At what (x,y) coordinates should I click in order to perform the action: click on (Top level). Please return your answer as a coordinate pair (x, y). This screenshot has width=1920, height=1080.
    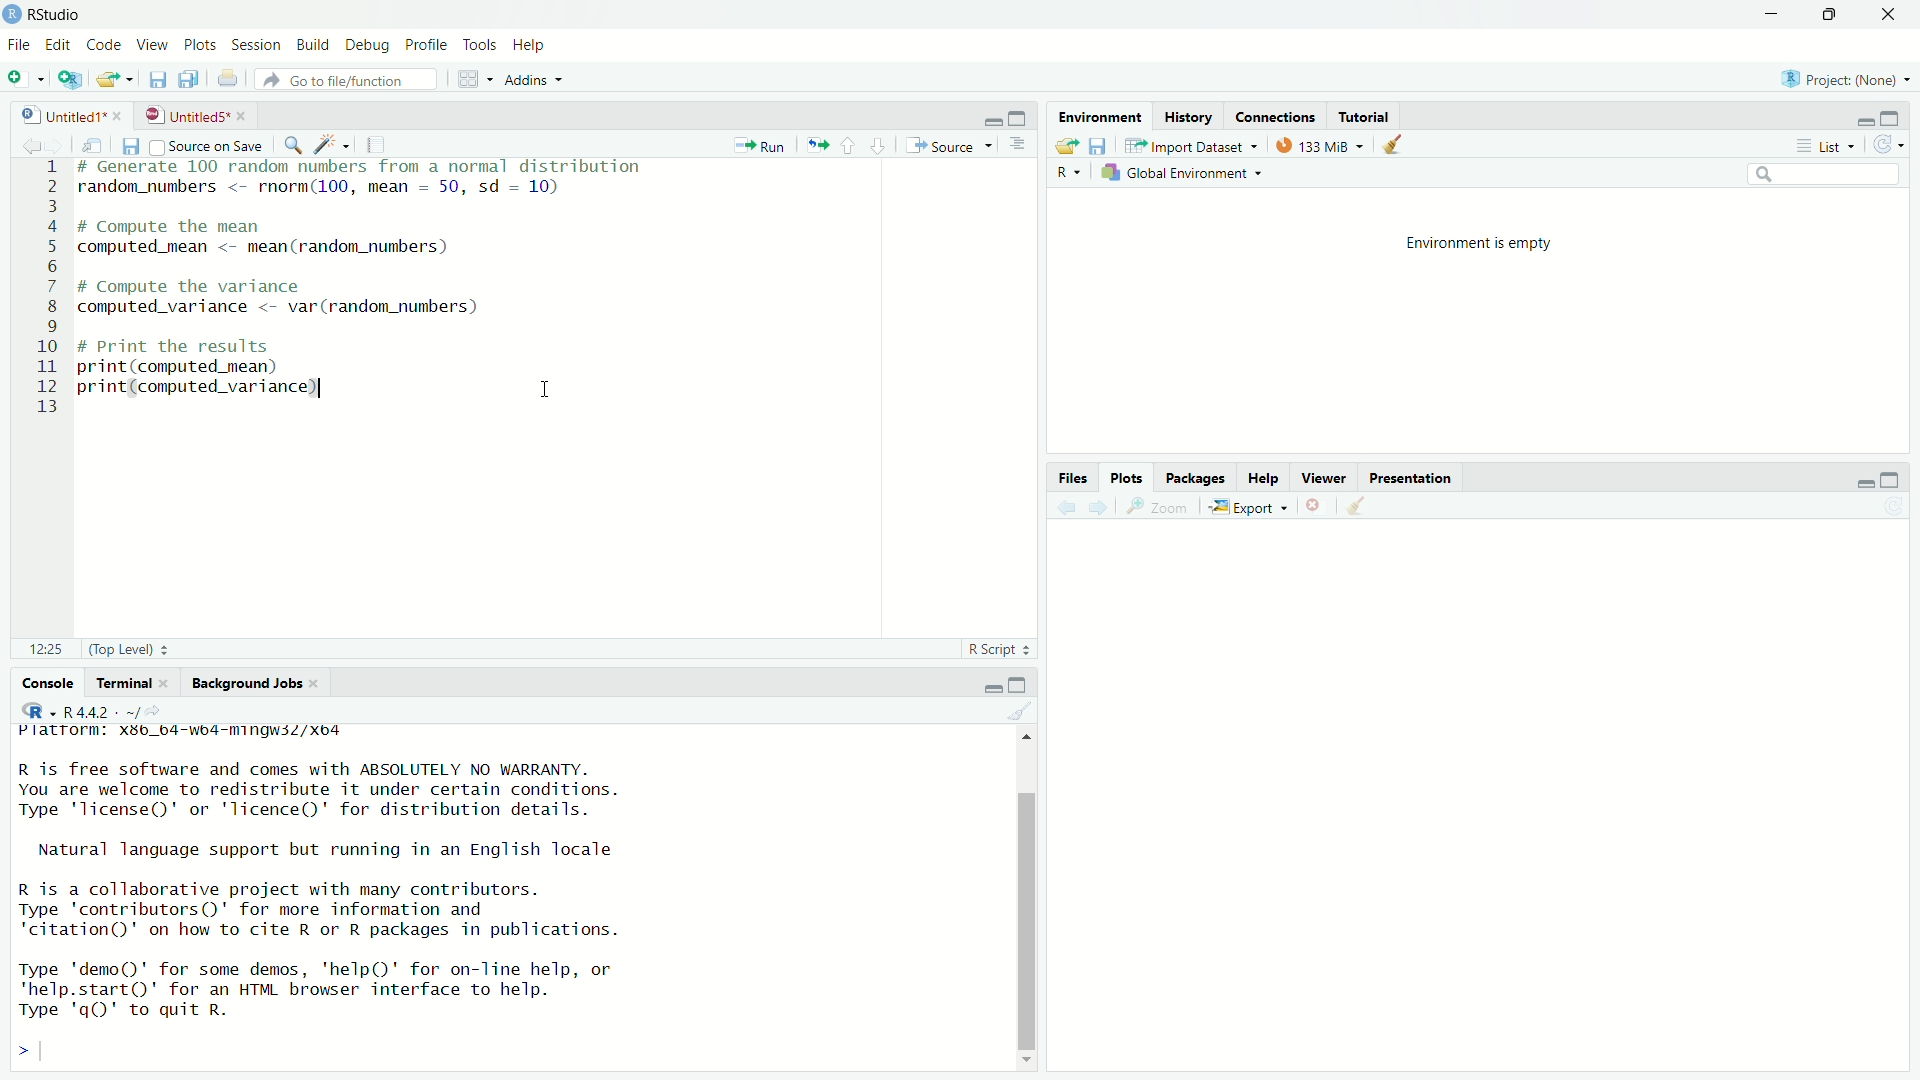
    Looking at the image, I should click on (135, 650).